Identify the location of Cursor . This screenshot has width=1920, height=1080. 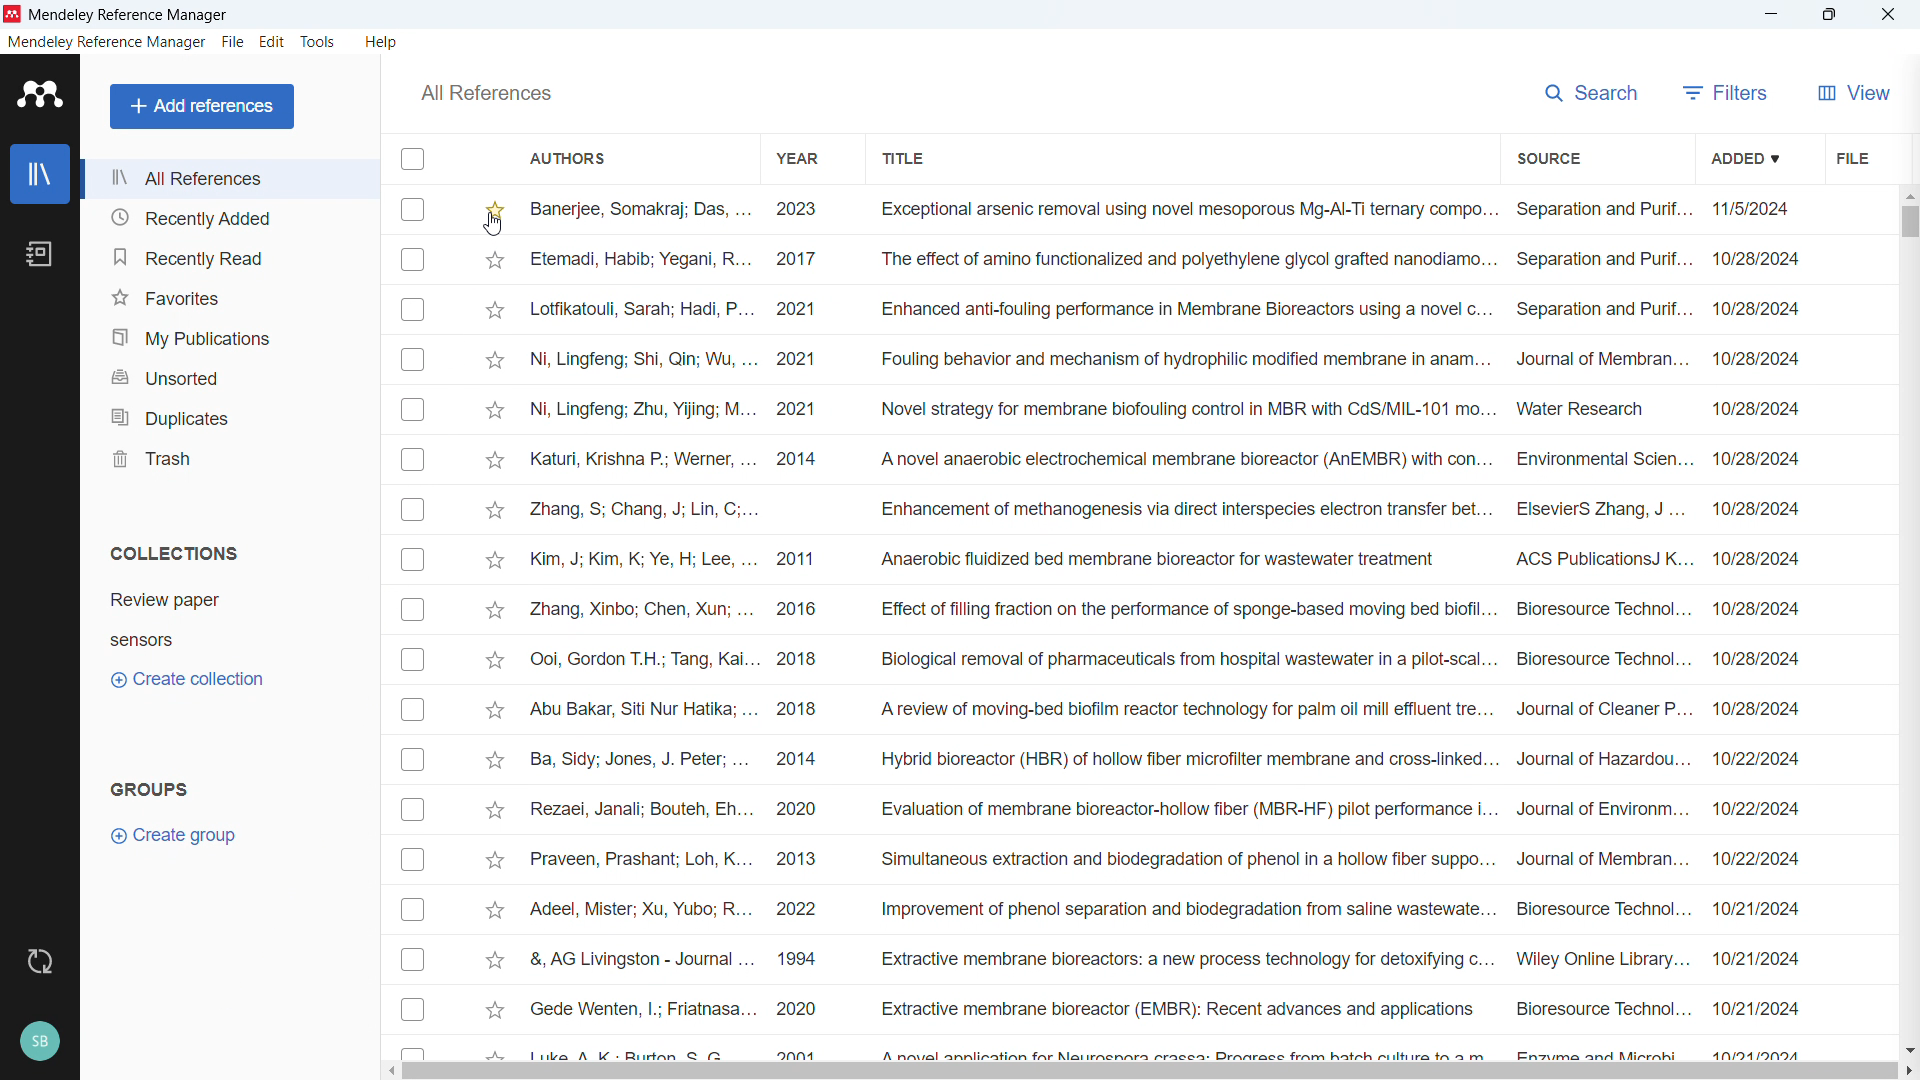
(492, 224).